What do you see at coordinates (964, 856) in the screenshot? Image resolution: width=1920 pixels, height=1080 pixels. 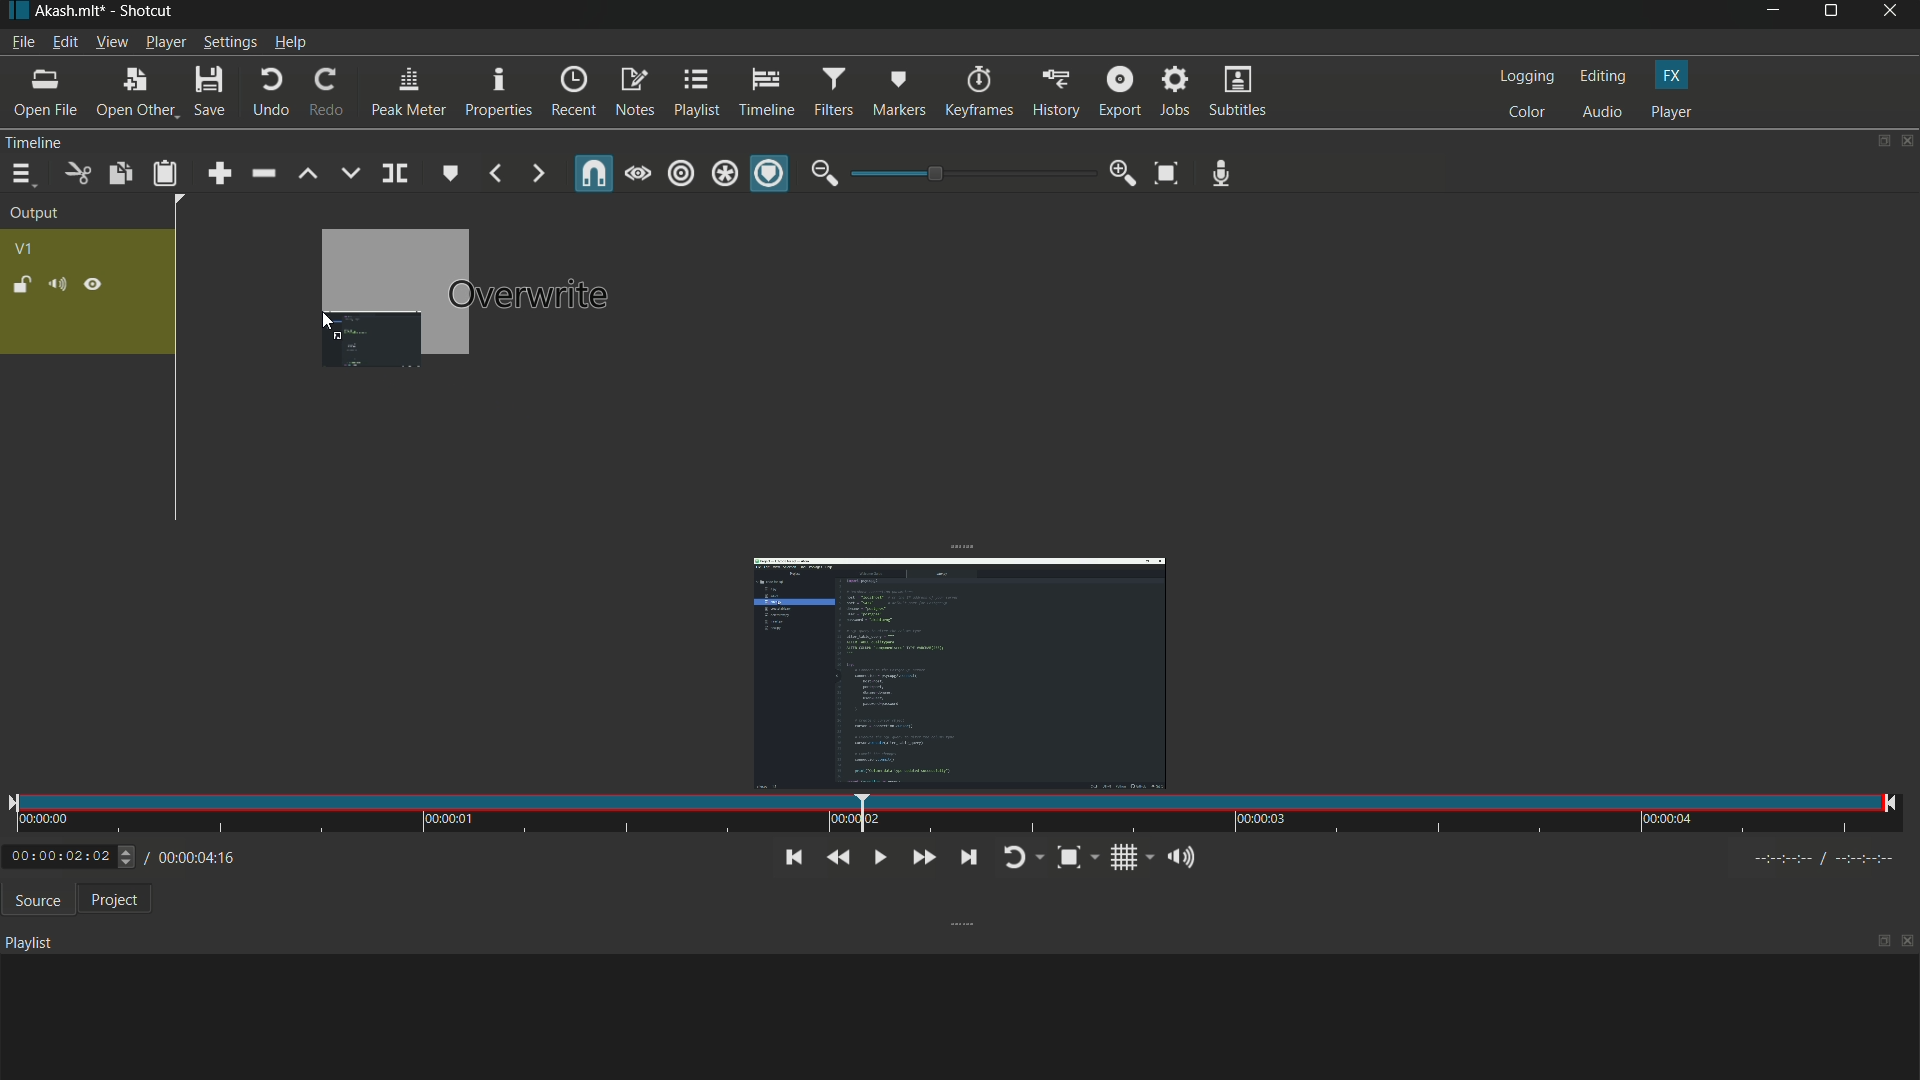 I see `skip to the next point` at bounding box center [964, 856].